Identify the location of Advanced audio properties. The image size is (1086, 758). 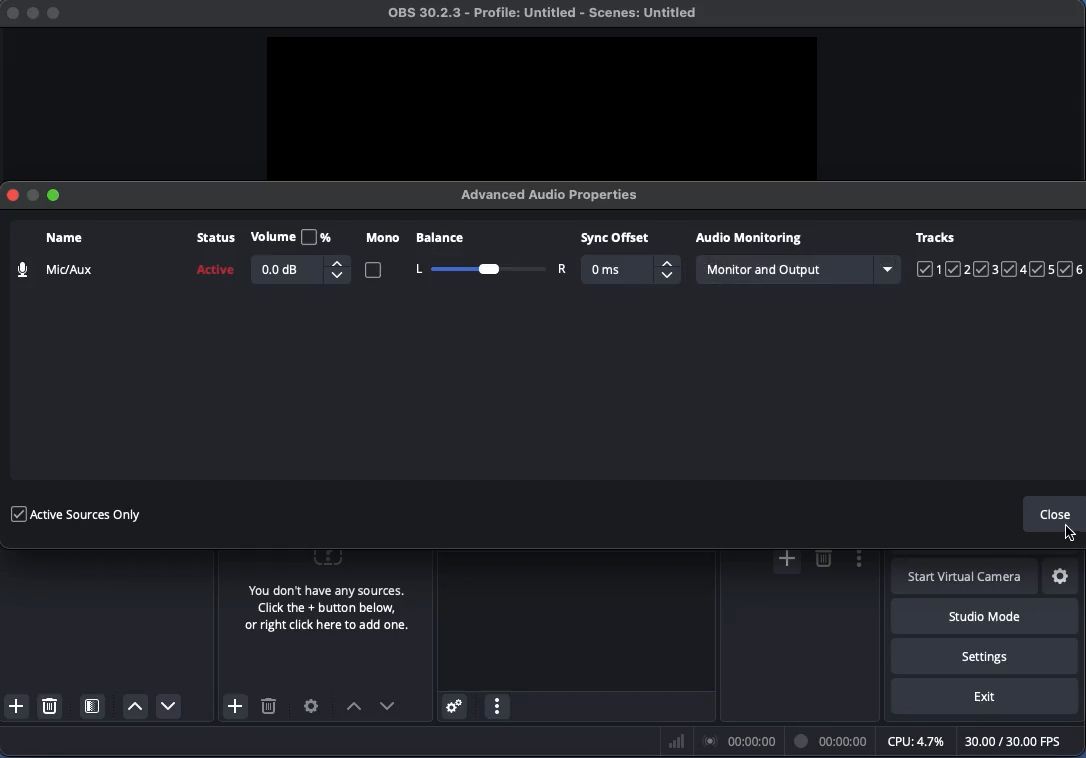
(453, 707).